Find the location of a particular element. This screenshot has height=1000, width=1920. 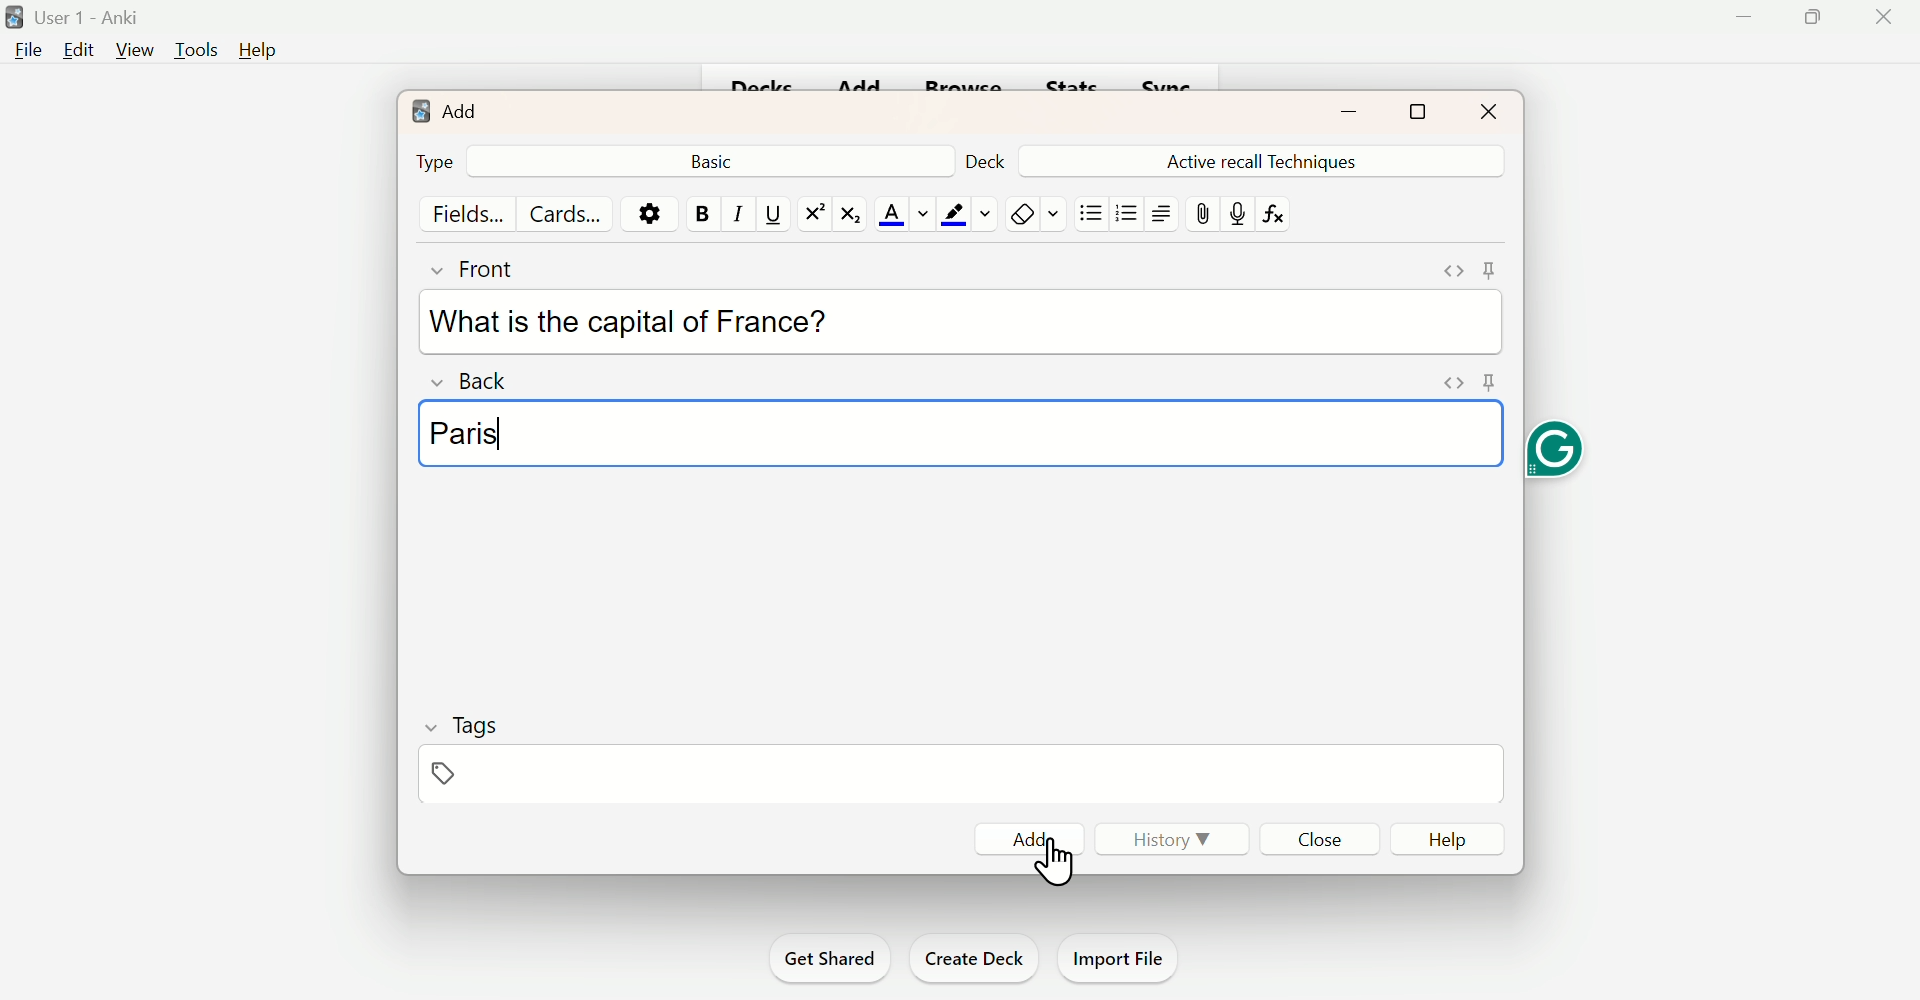

Maximise is located at coordinates (1811, 16).